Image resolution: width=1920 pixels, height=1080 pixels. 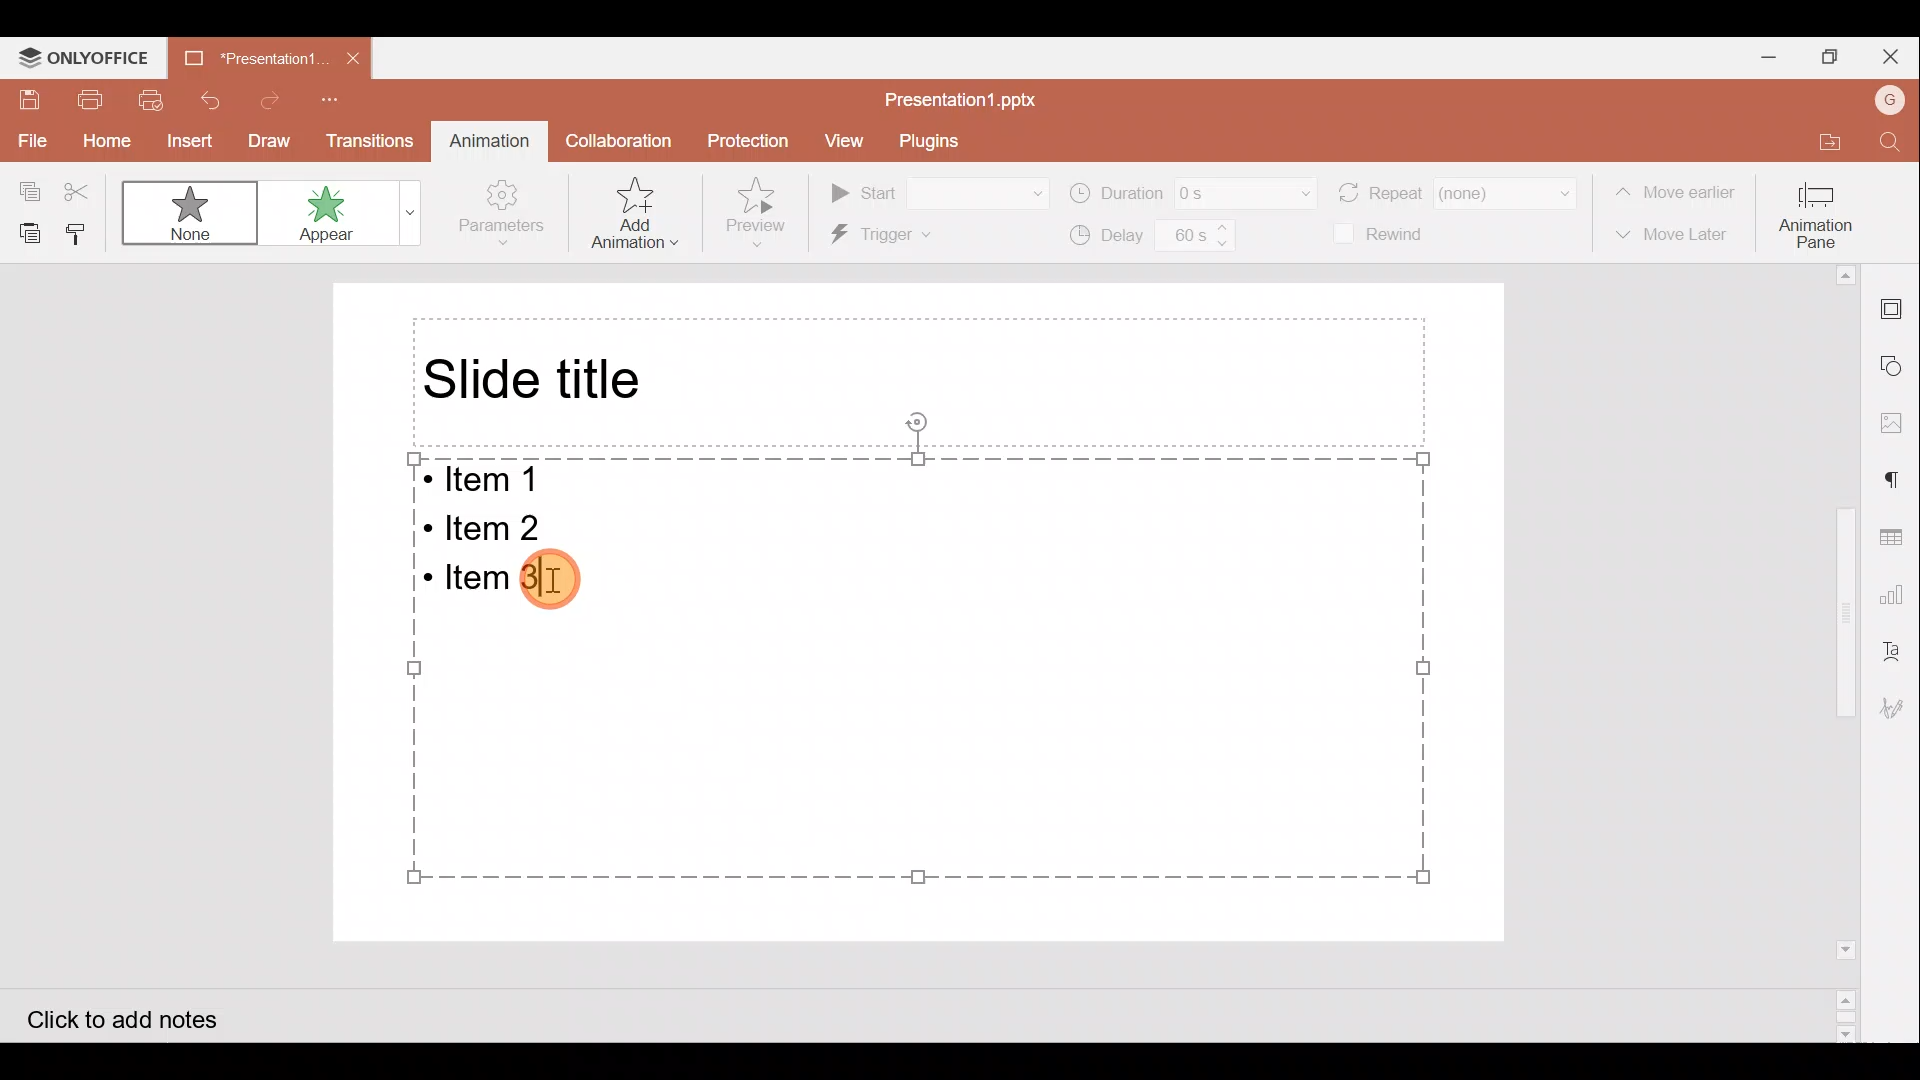 I want to click on Cursor on presentation slide, so click(x=560, y=593).